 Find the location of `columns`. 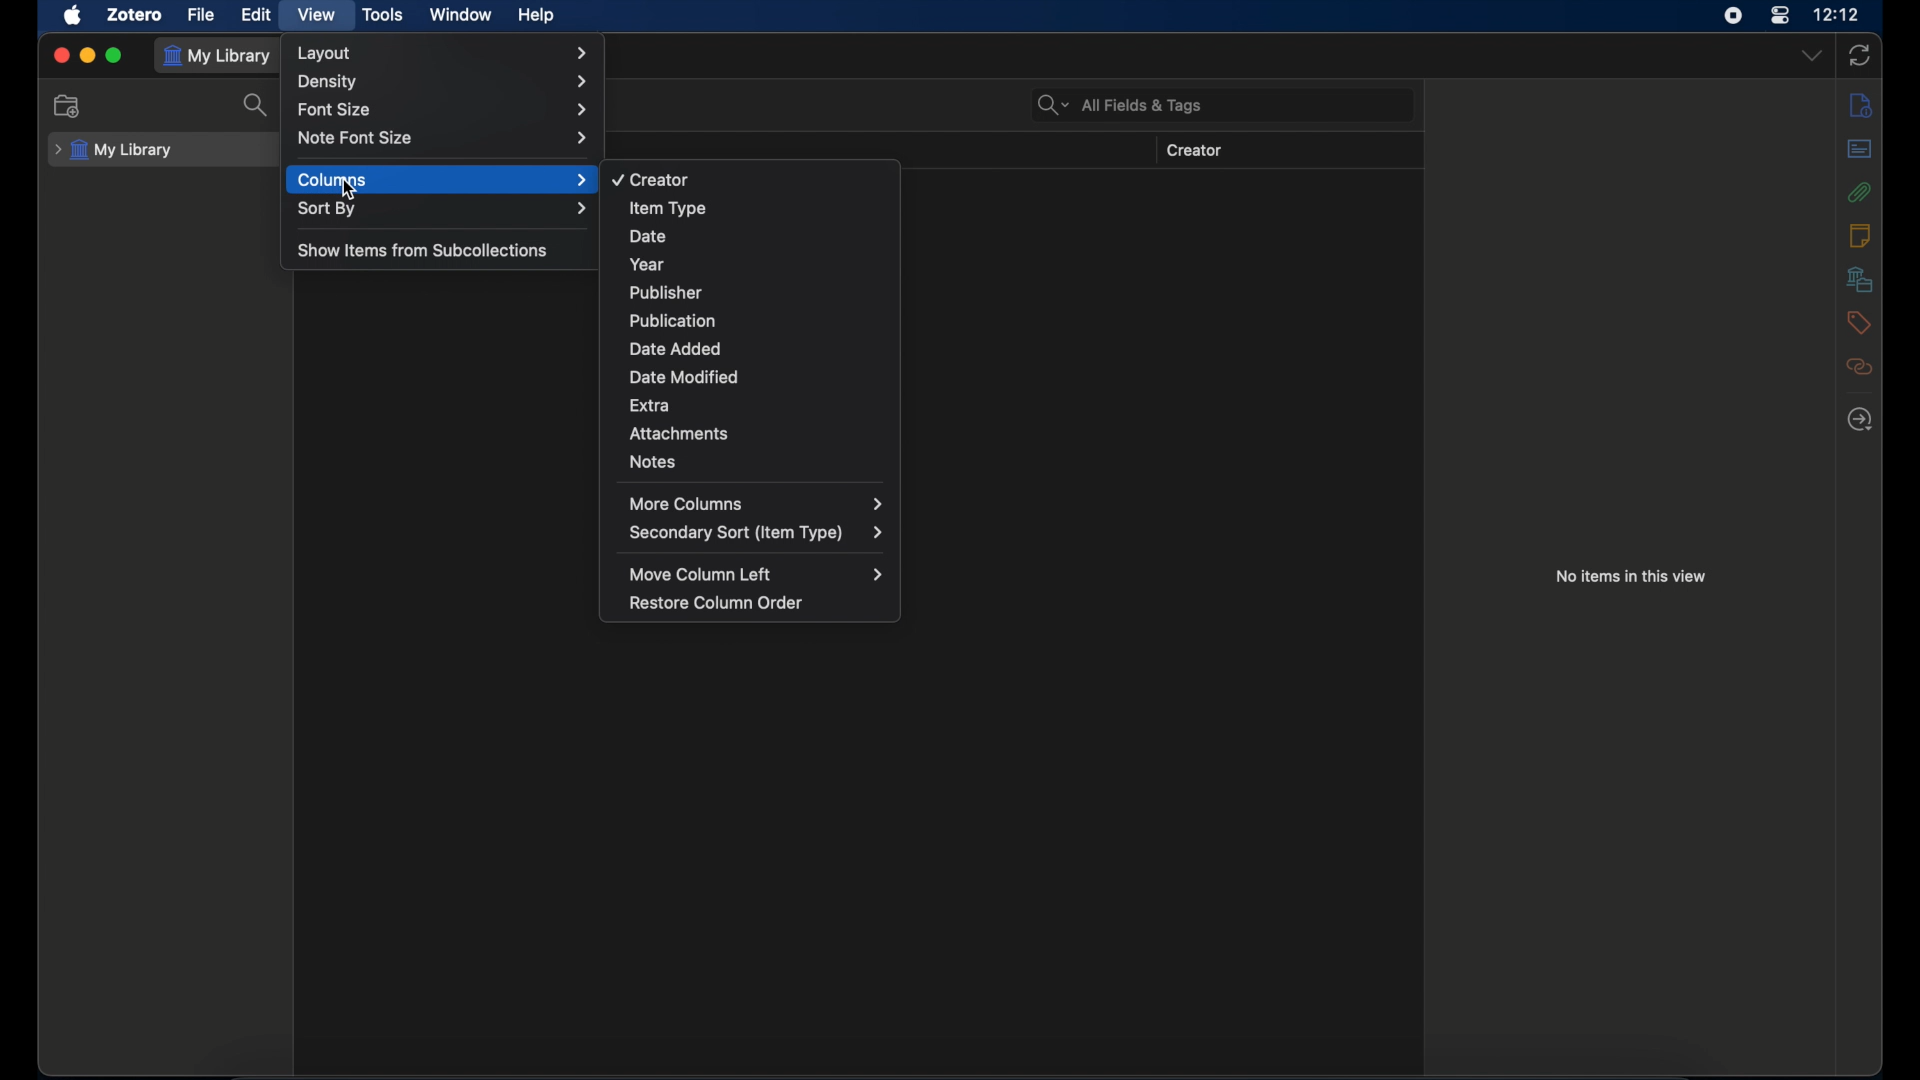

columns is located at coordinates (443, 180).